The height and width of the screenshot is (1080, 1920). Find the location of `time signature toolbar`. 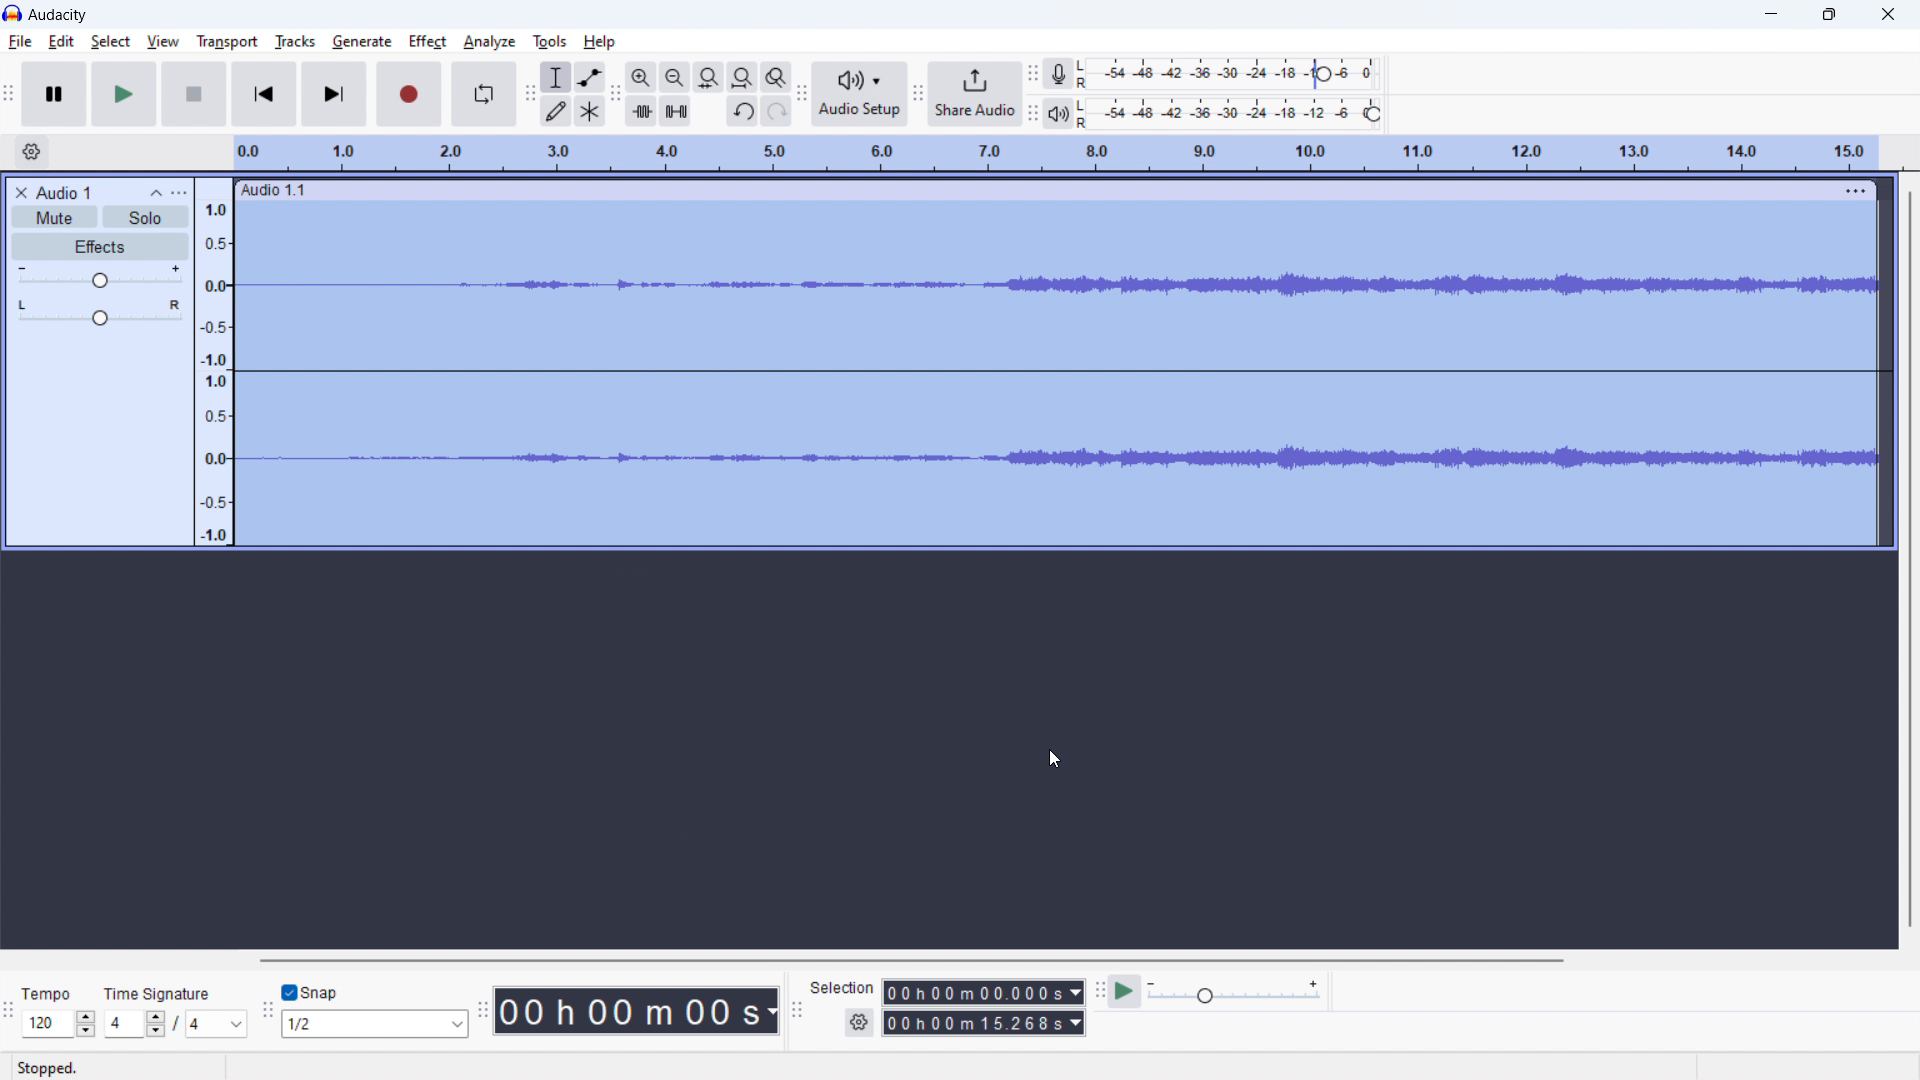

time signature toolbar is located at coordinates (10, 1010).